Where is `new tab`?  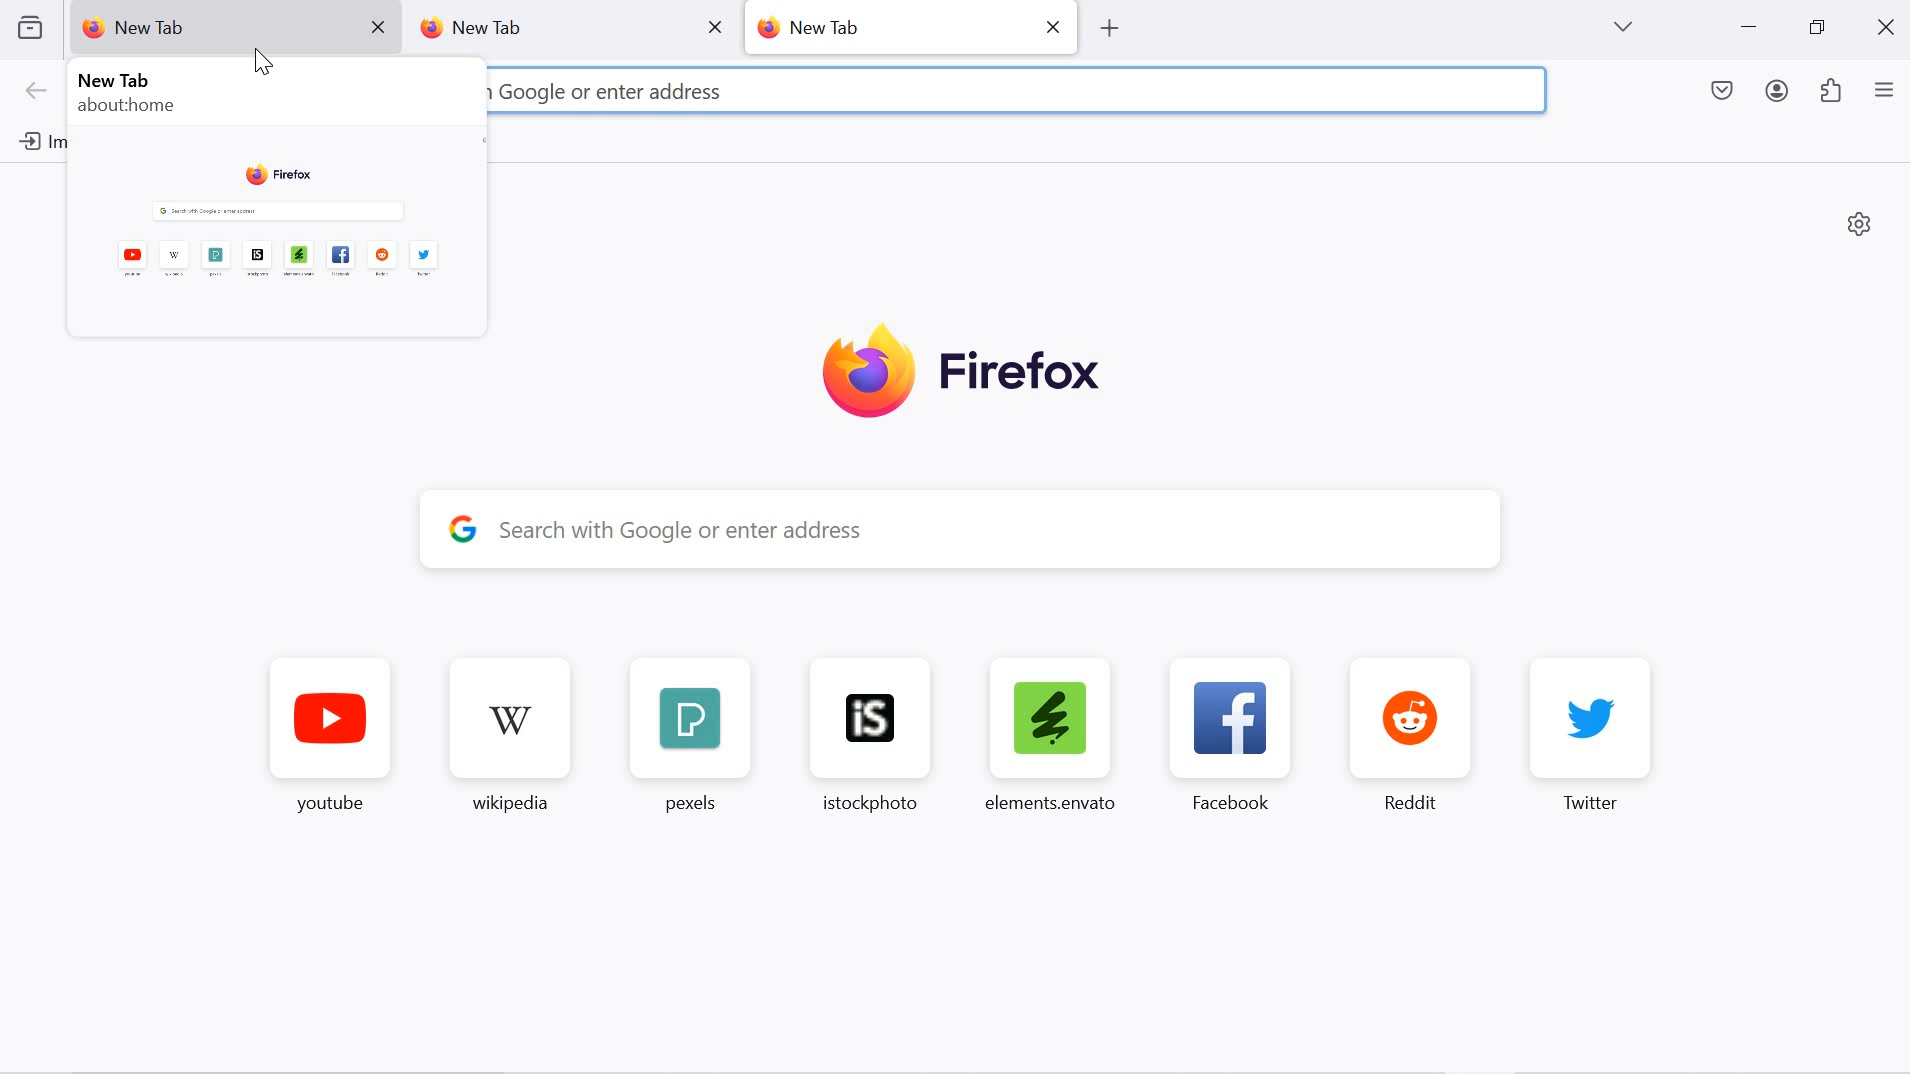 new tab is located at coordinates (889, 26).